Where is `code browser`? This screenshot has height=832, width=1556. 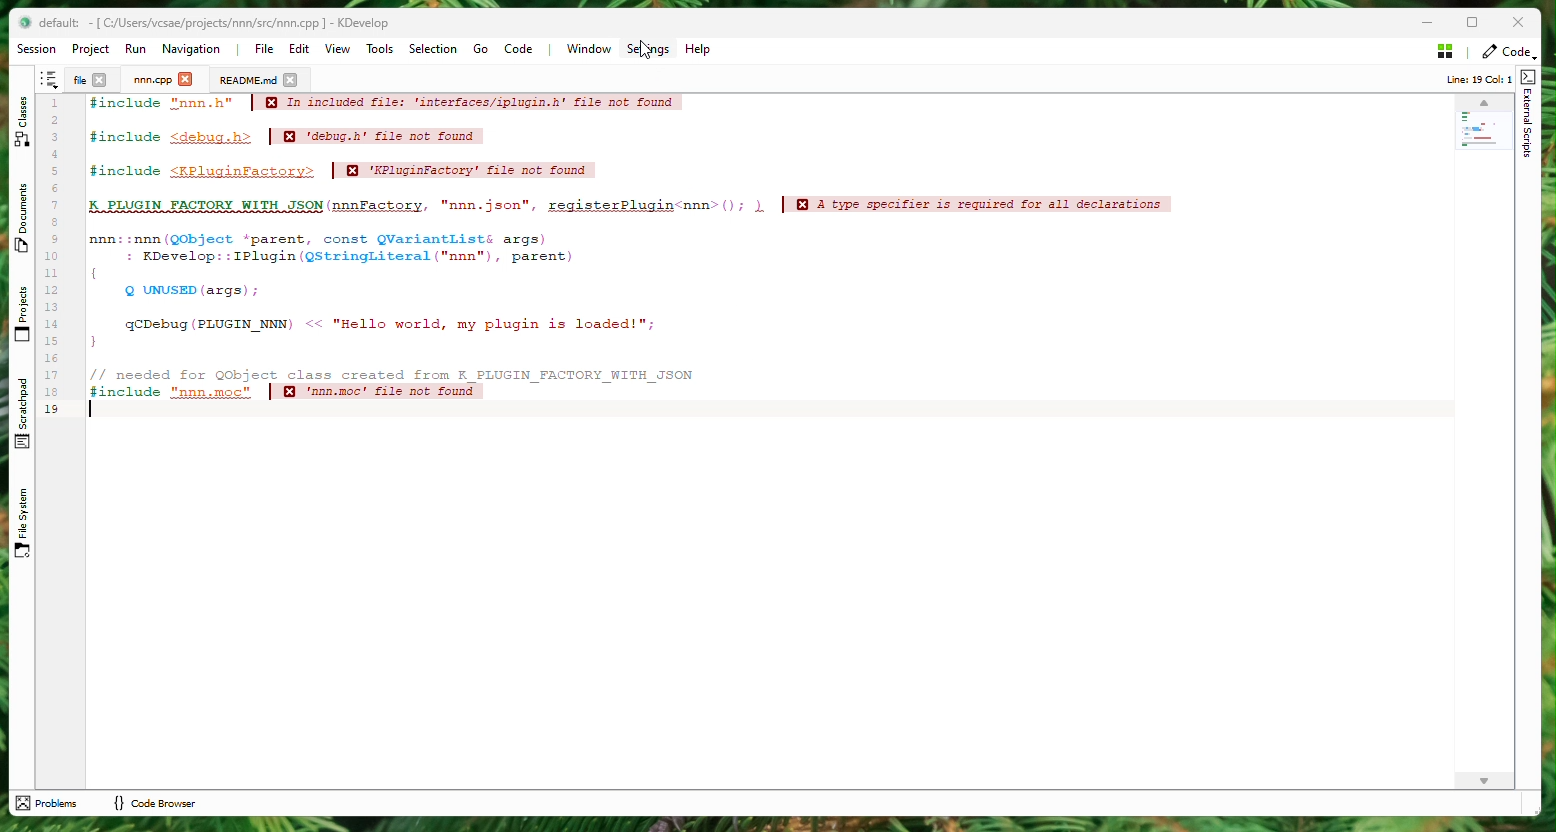
code browser is located at coordinates (159, 805).